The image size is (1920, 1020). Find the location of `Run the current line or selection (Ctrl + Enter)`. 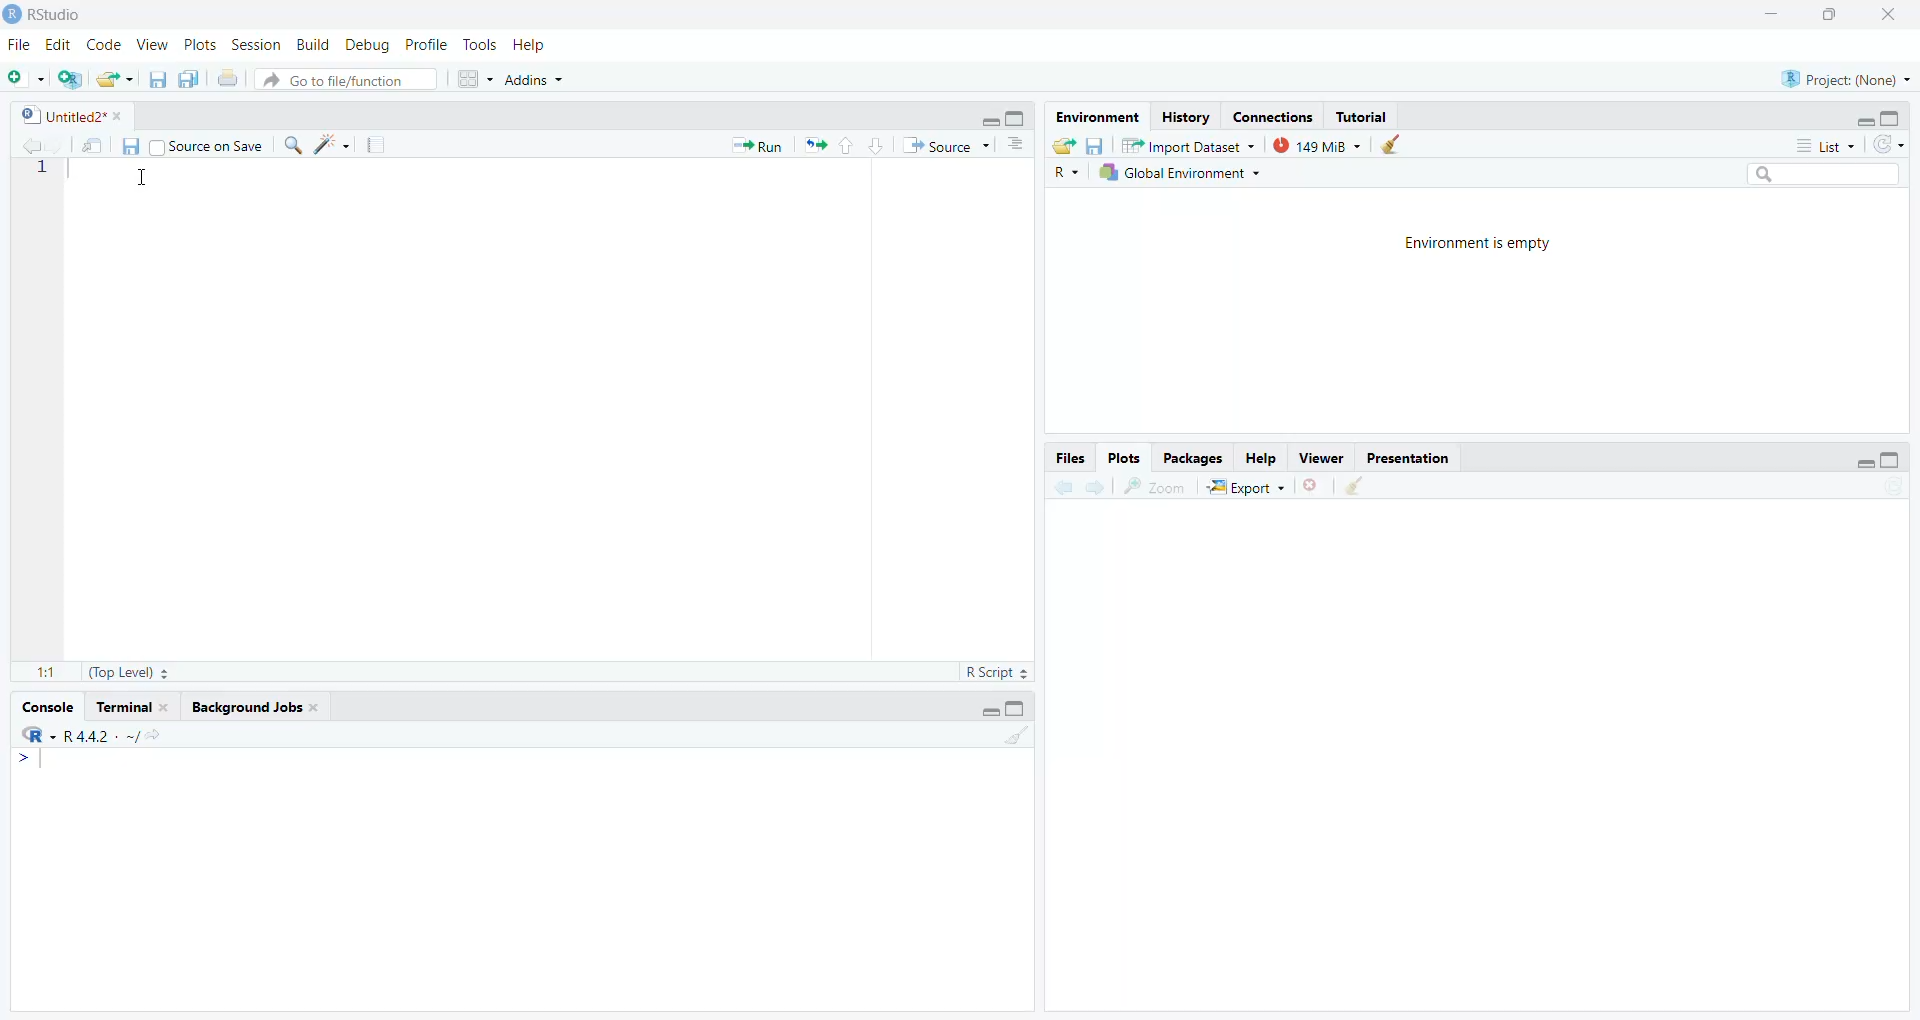

Run the current line or selection (Ctrl + Enter) is located at coordinates (759, 144).